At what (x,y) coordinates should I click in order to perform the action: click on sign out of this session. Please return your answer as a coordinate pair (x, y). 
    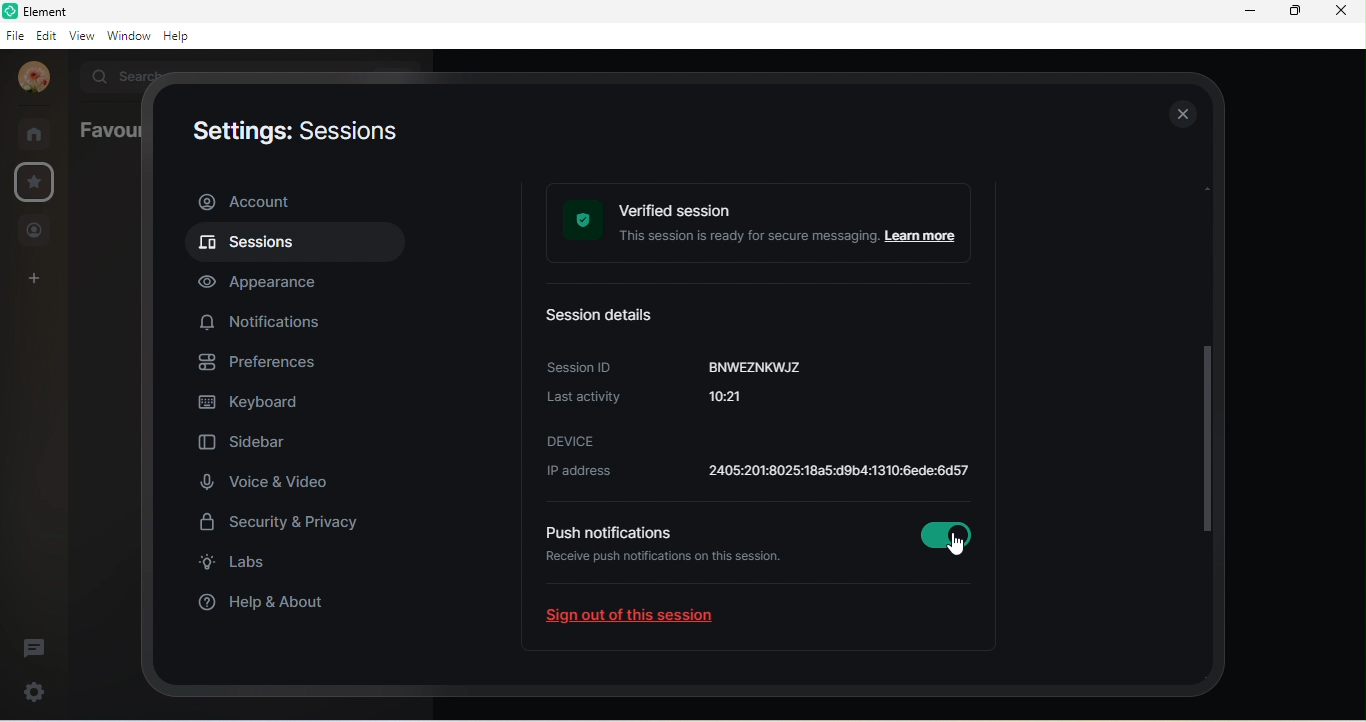
    Looking at the image, I should click on (646, 620).